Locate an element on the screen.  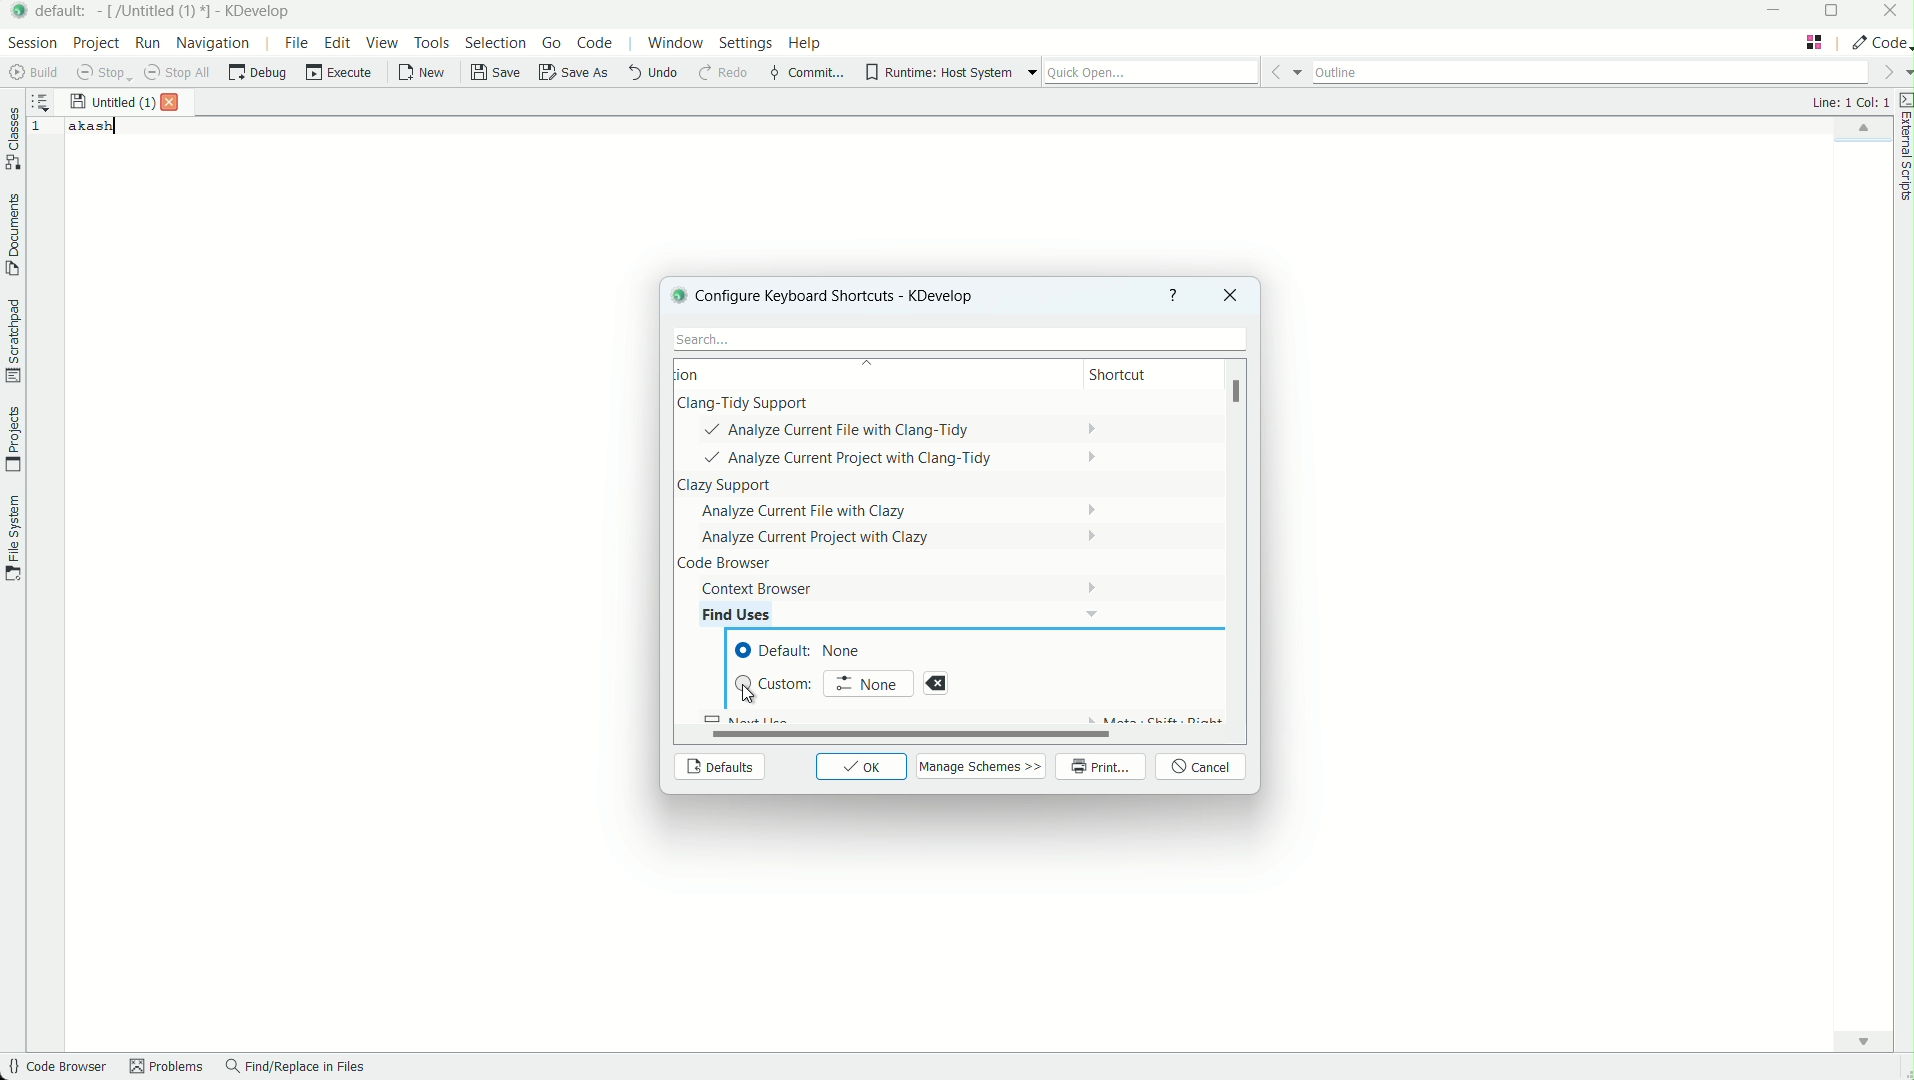
scroll bar is located at coordinates (899, 734).